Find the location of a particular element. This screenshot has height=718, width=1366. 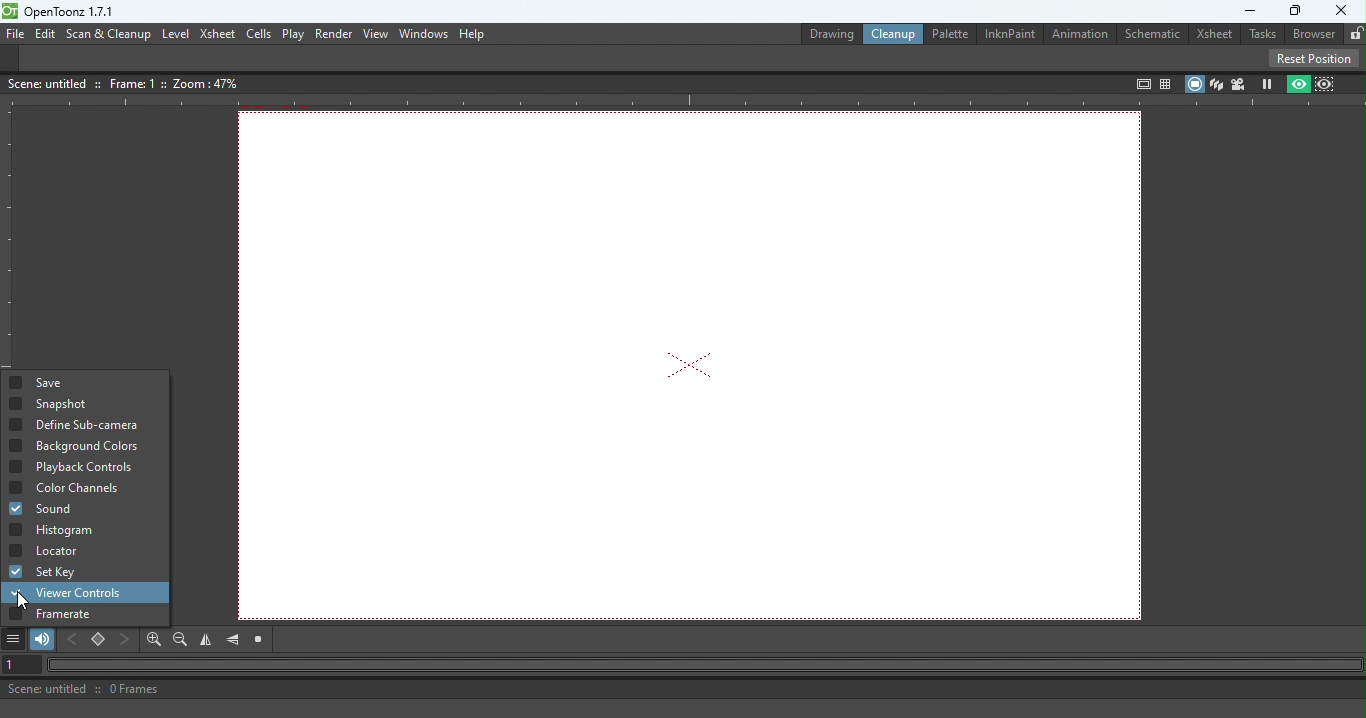

Playback controls is located at coordinates (73, 468).